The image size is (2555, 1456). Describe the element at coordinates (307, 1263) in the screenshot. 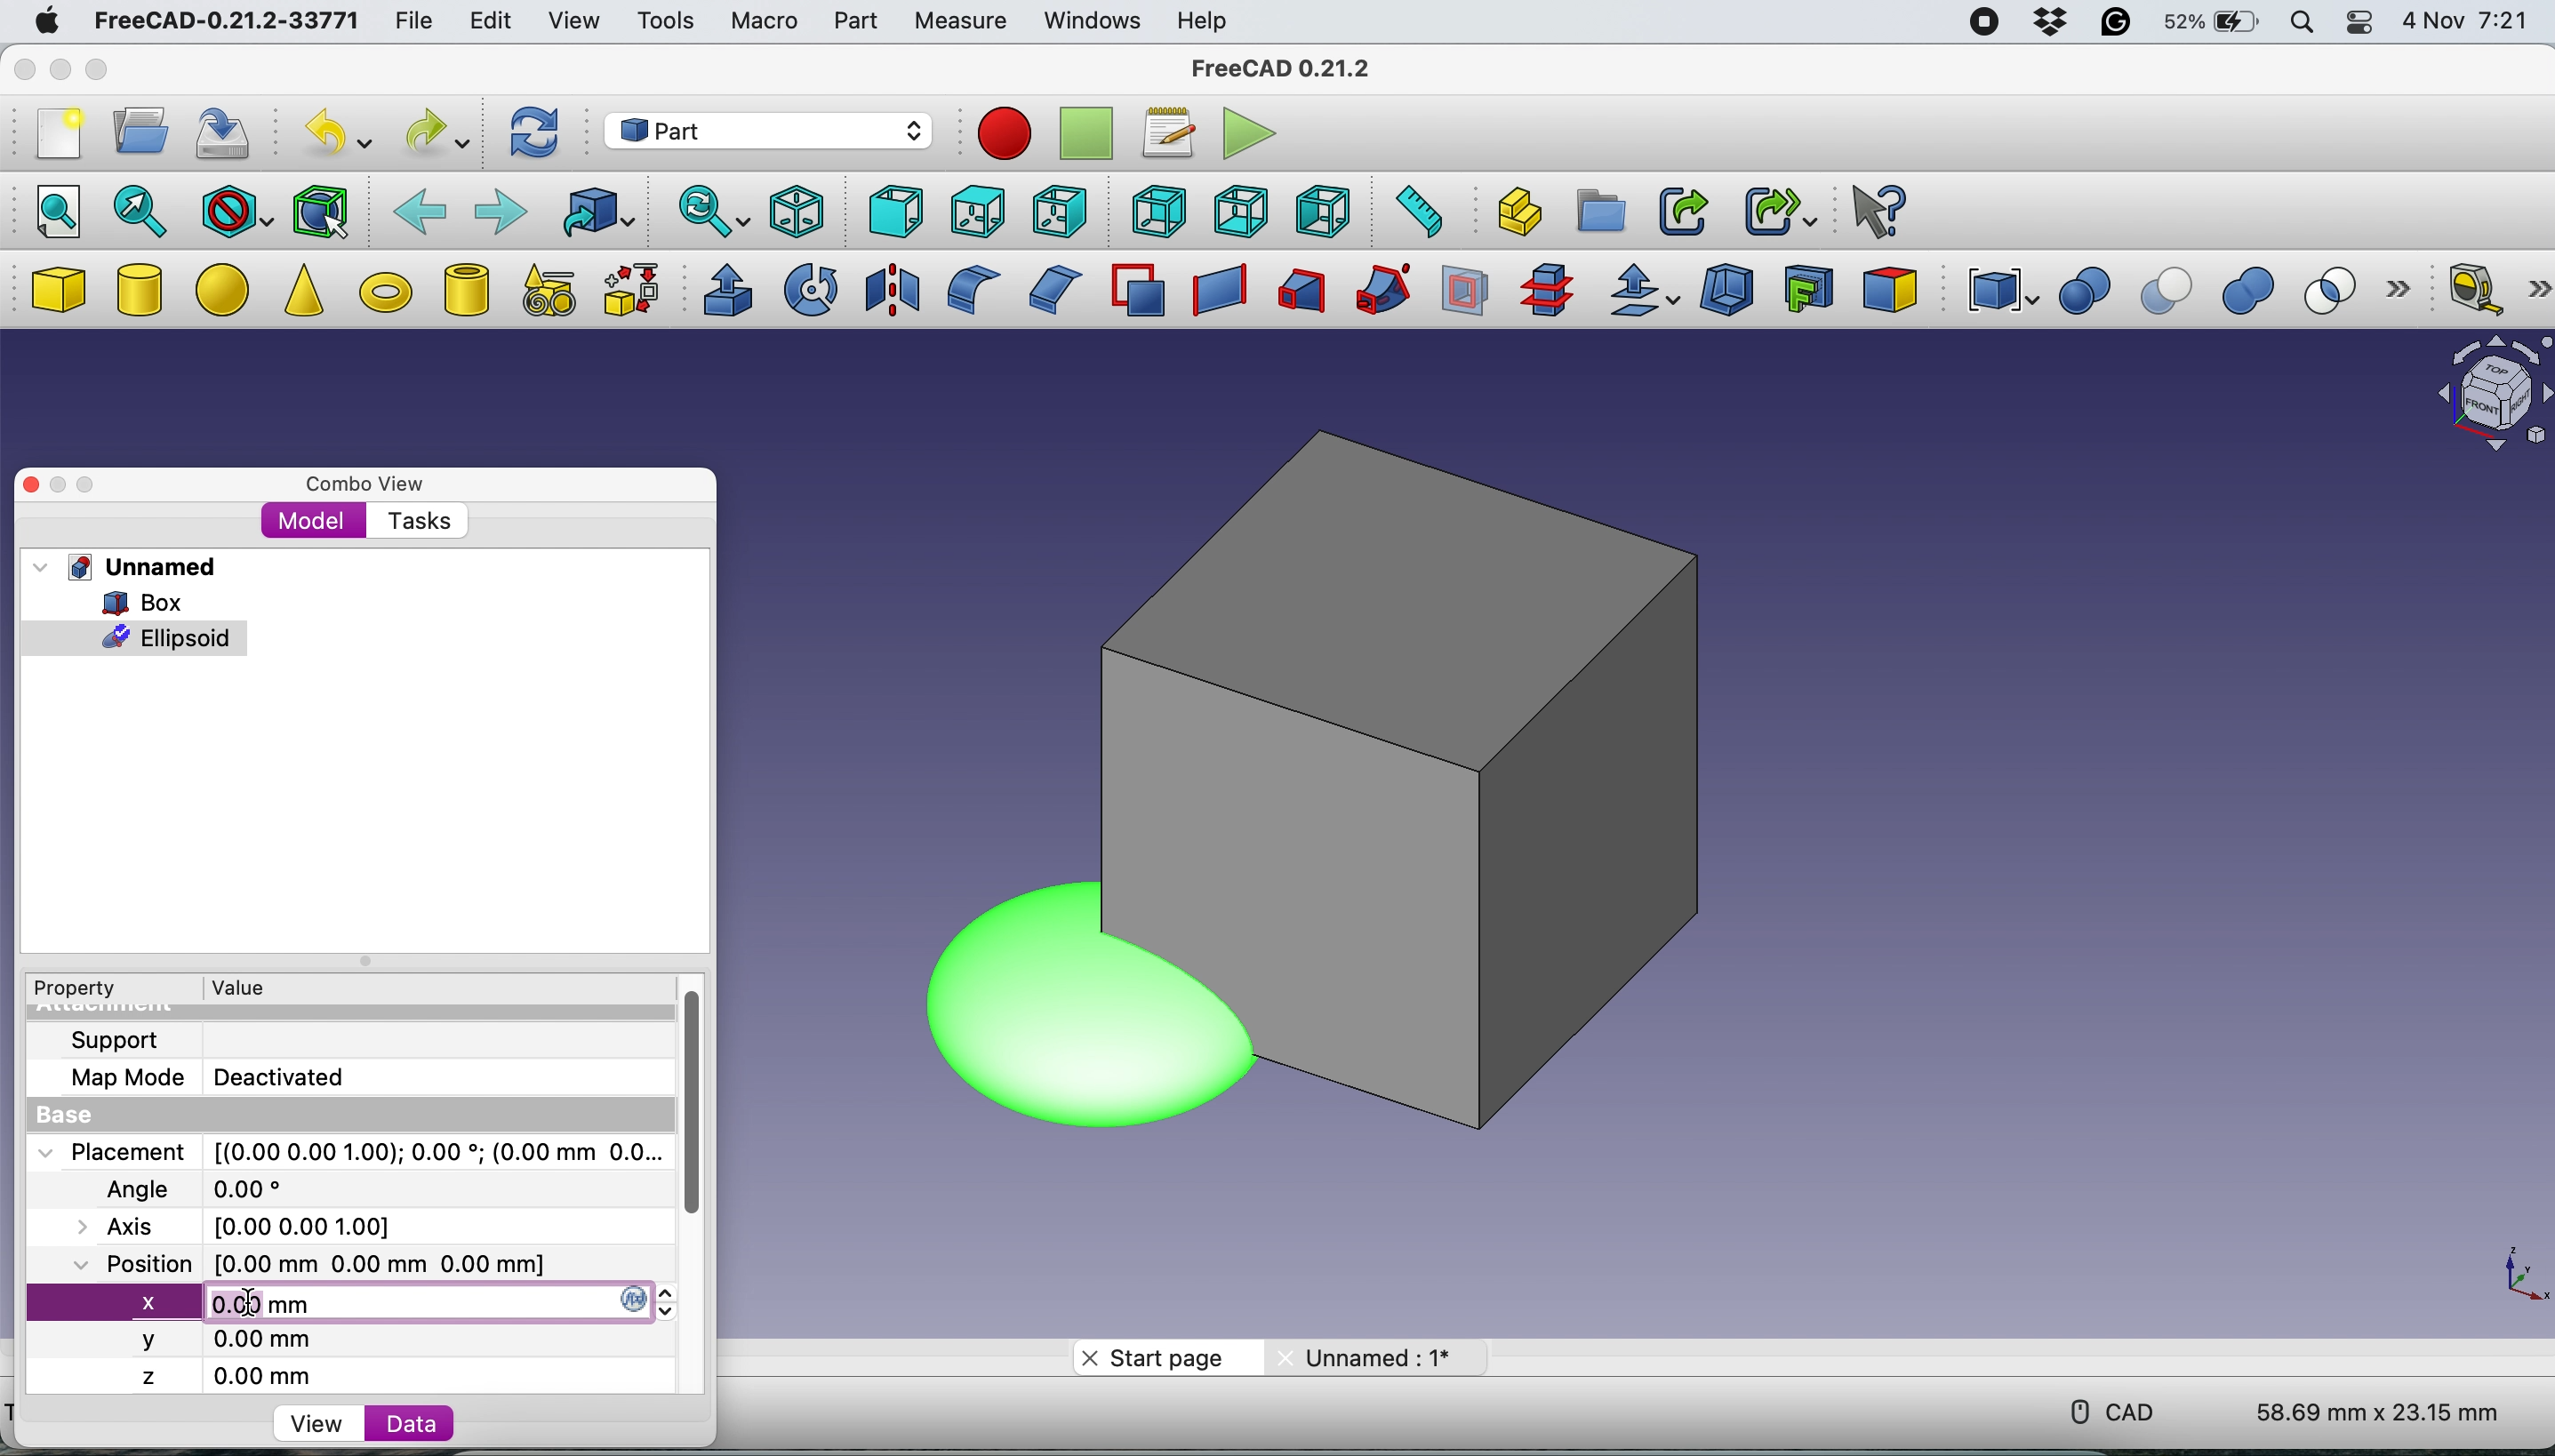

I see `Position [0.00 mm 0.00 mm 0.00 mm]` at that location.